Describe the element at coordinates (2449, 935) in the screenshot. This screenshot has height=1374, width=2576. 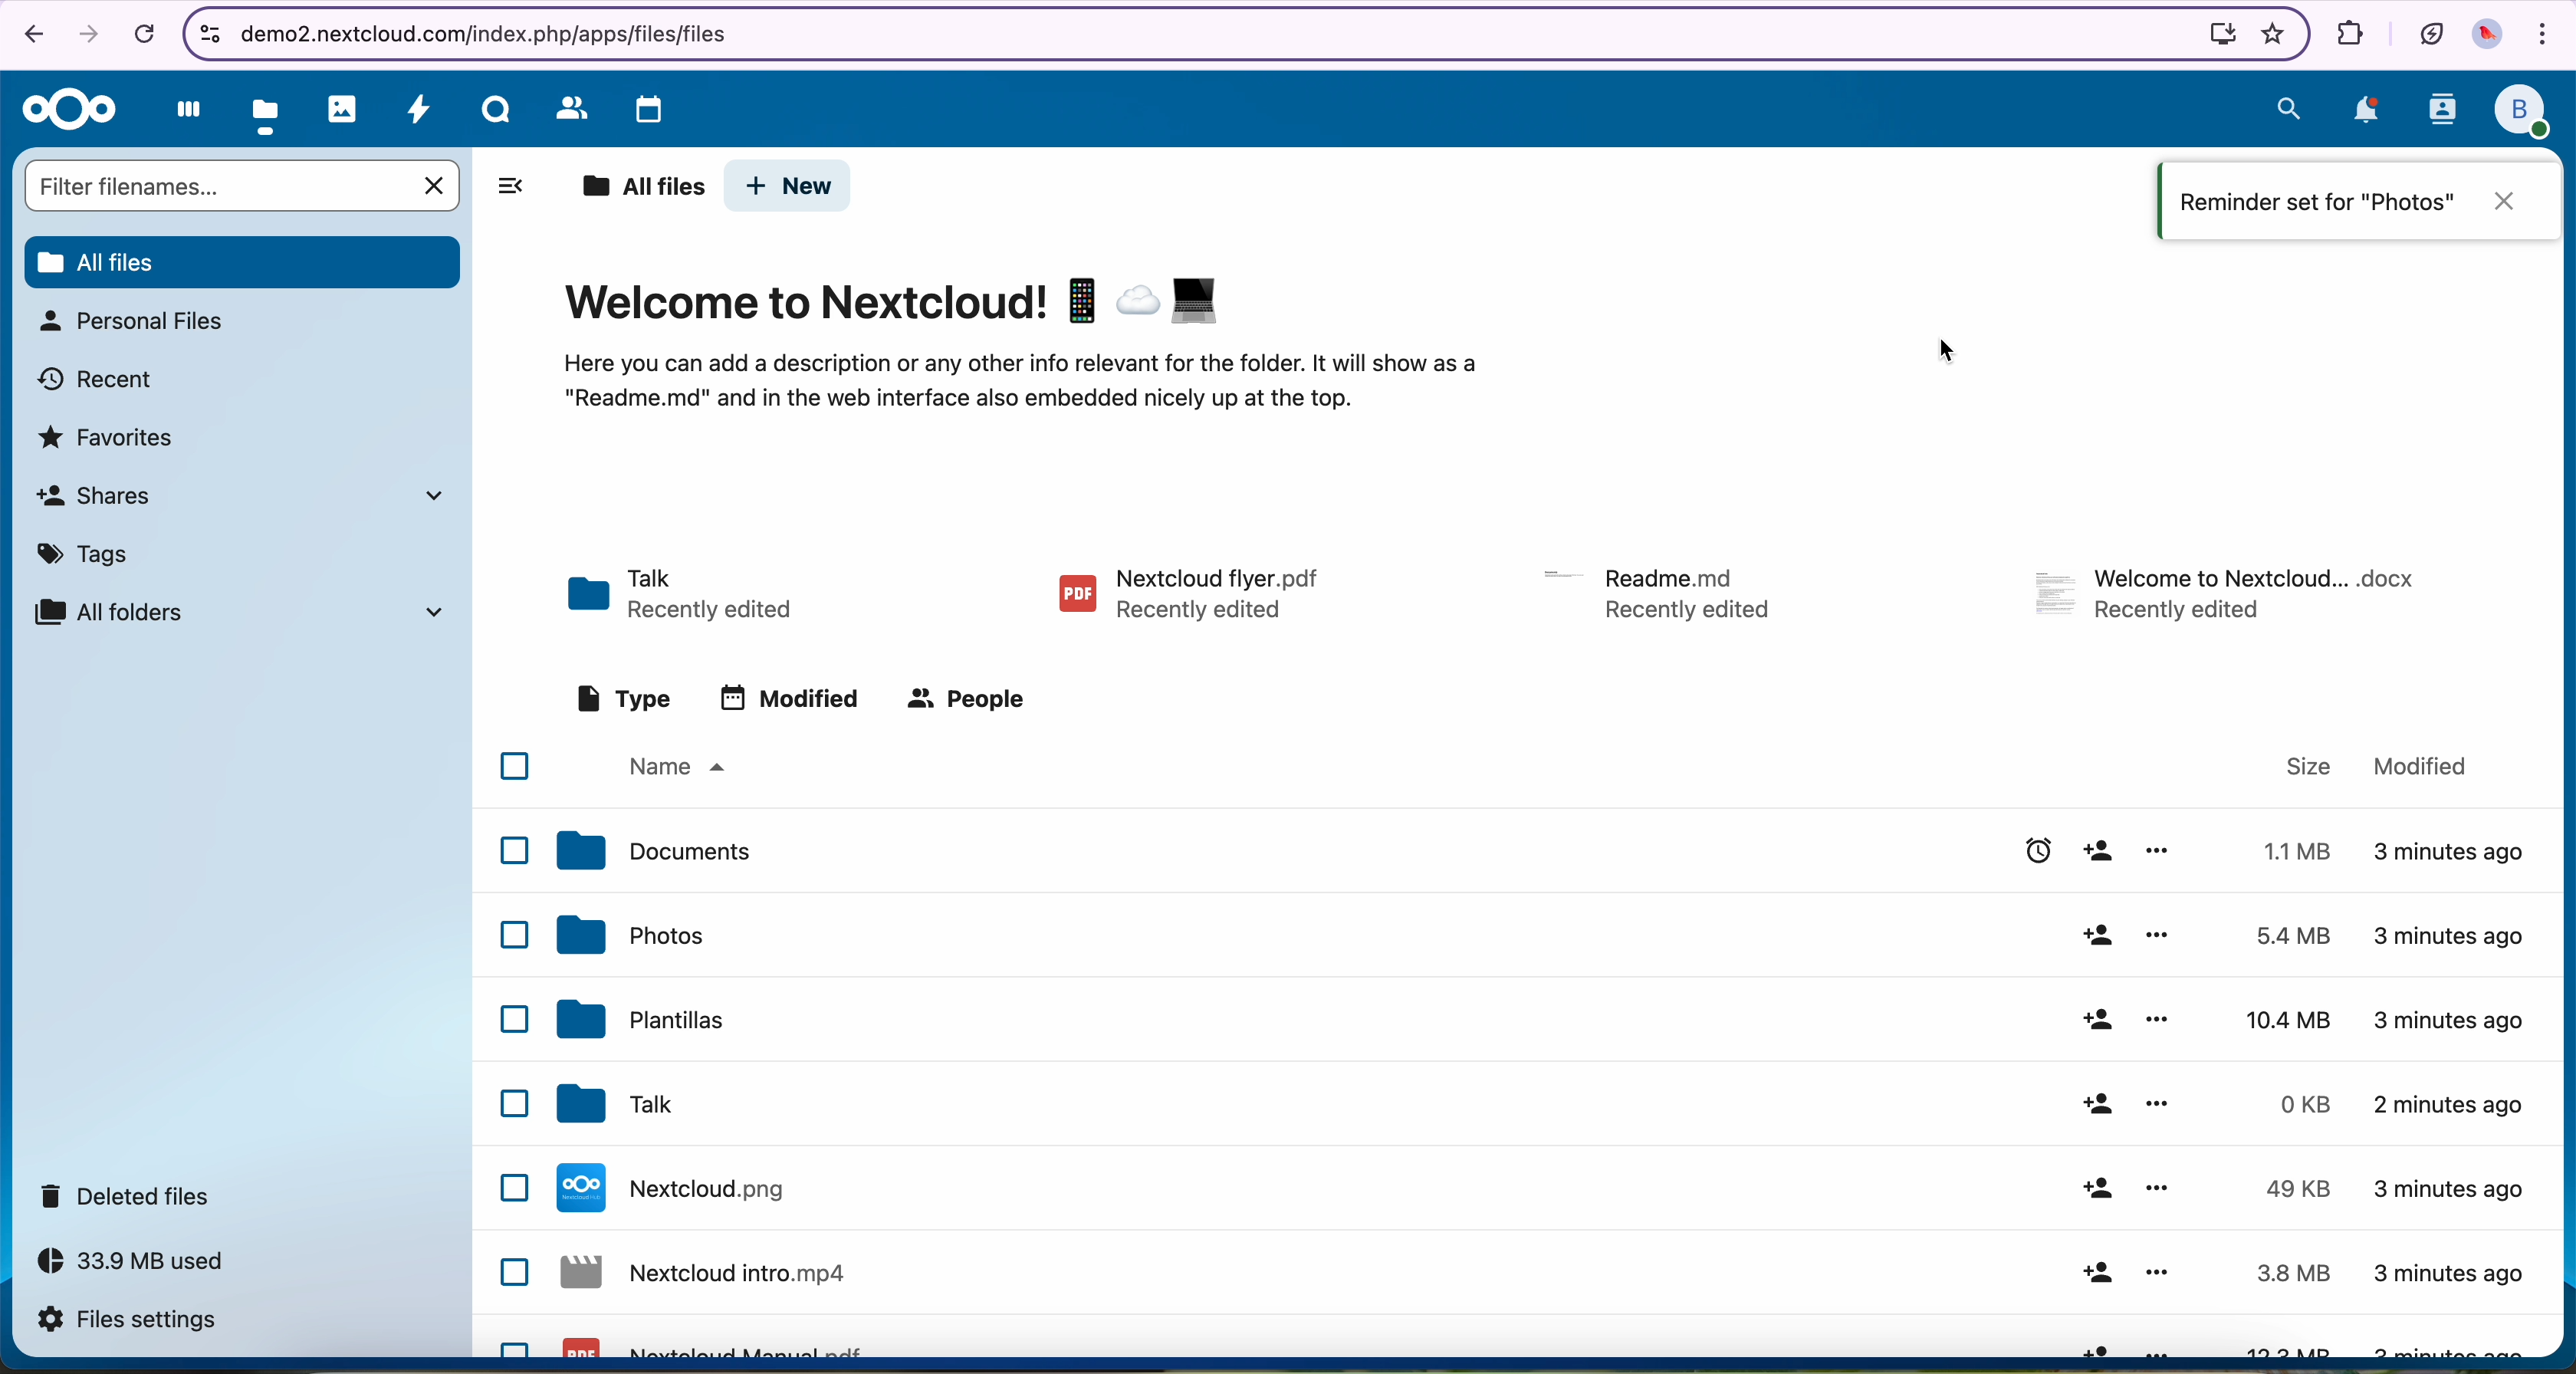
I see `3 minutes ago` at that location.